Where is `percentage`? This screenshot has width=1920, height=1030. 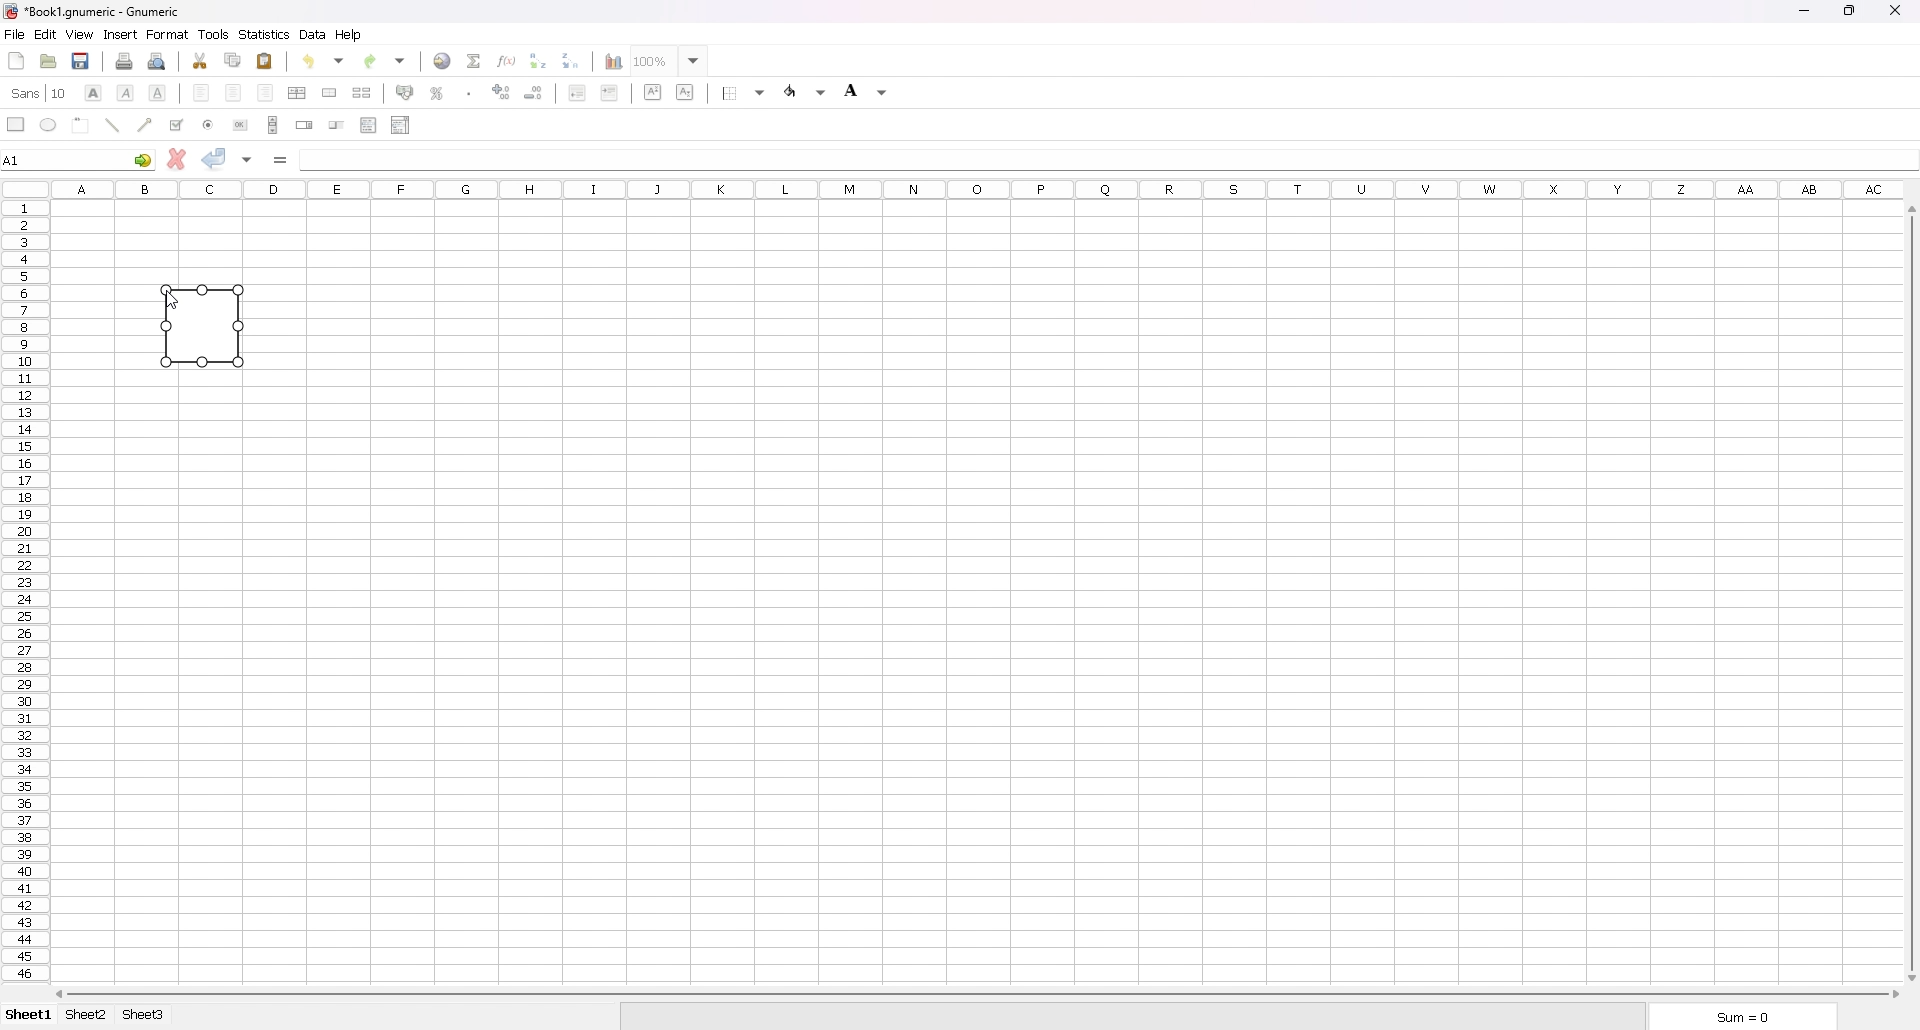 percentage is located at coordinates (438, 91).